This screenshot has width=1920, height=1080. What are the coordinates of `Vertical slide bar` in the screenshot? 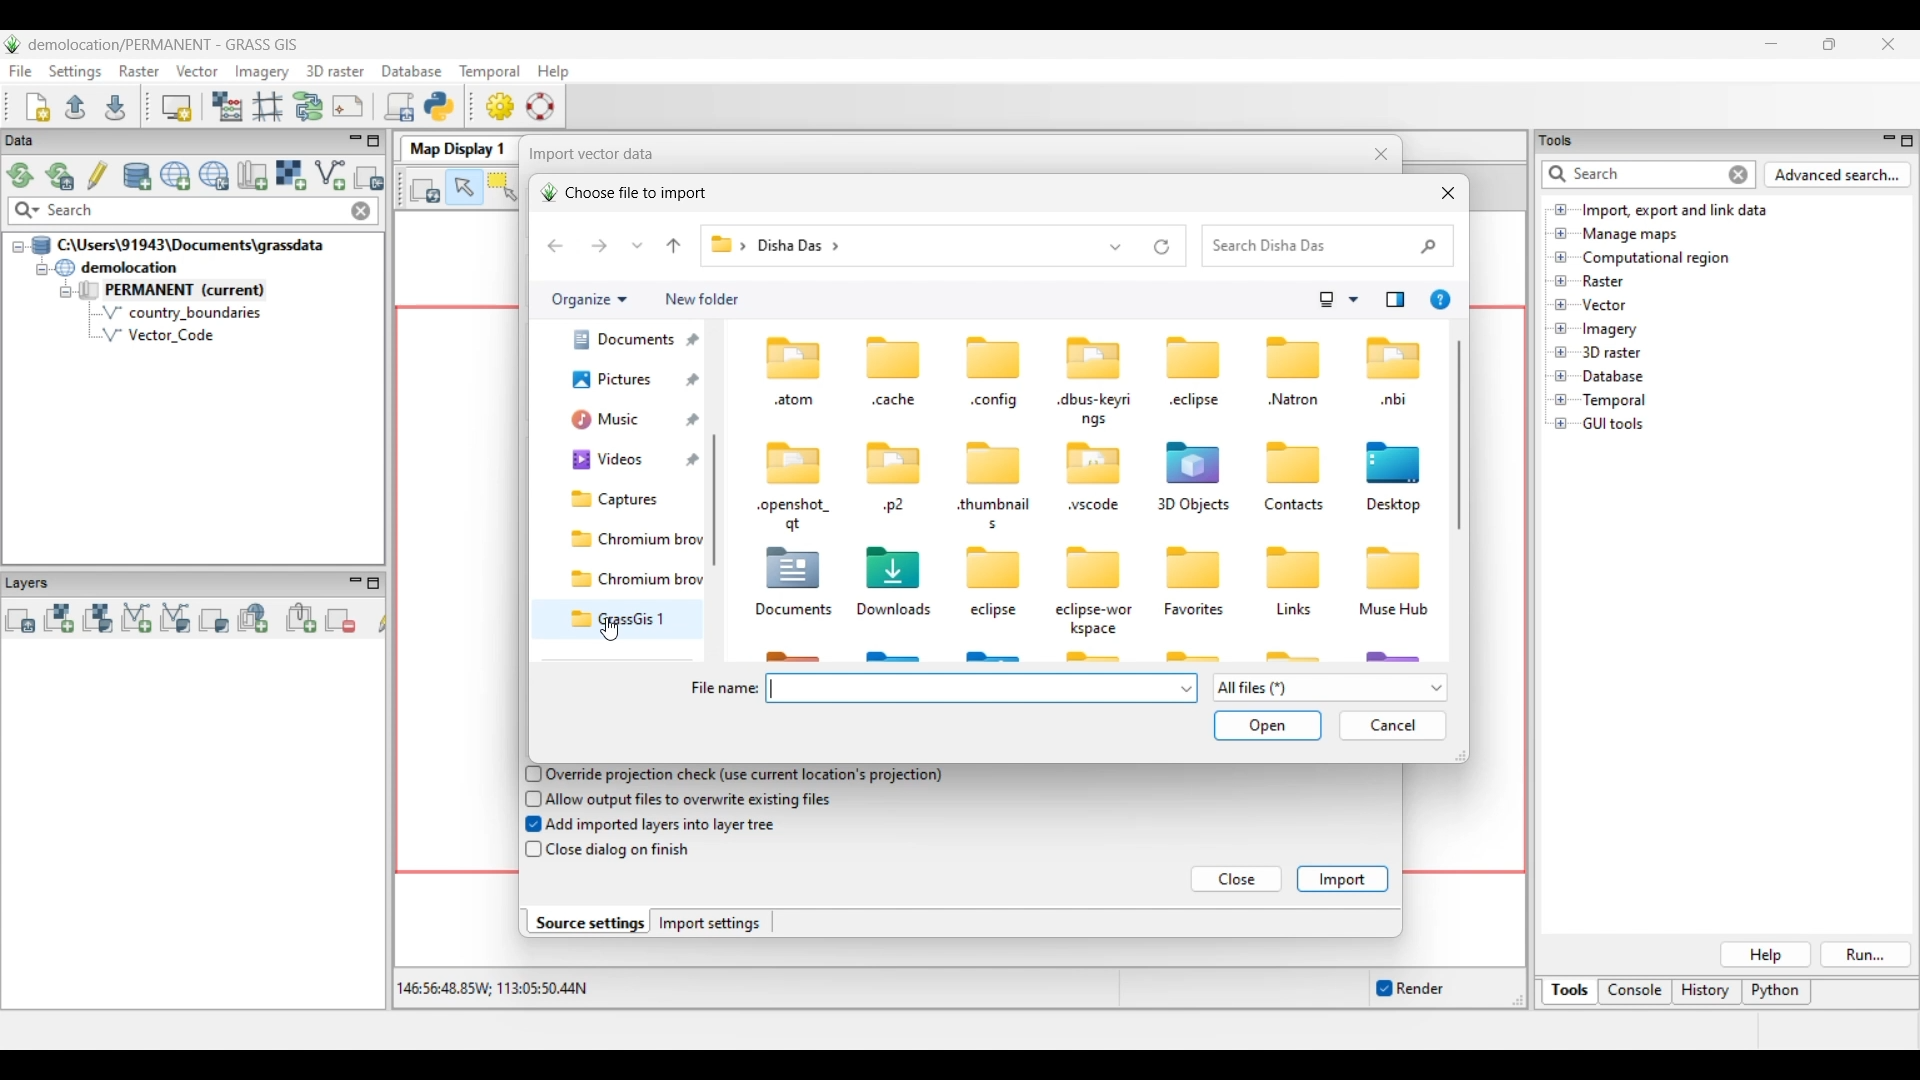 It's located at (1459, 435).